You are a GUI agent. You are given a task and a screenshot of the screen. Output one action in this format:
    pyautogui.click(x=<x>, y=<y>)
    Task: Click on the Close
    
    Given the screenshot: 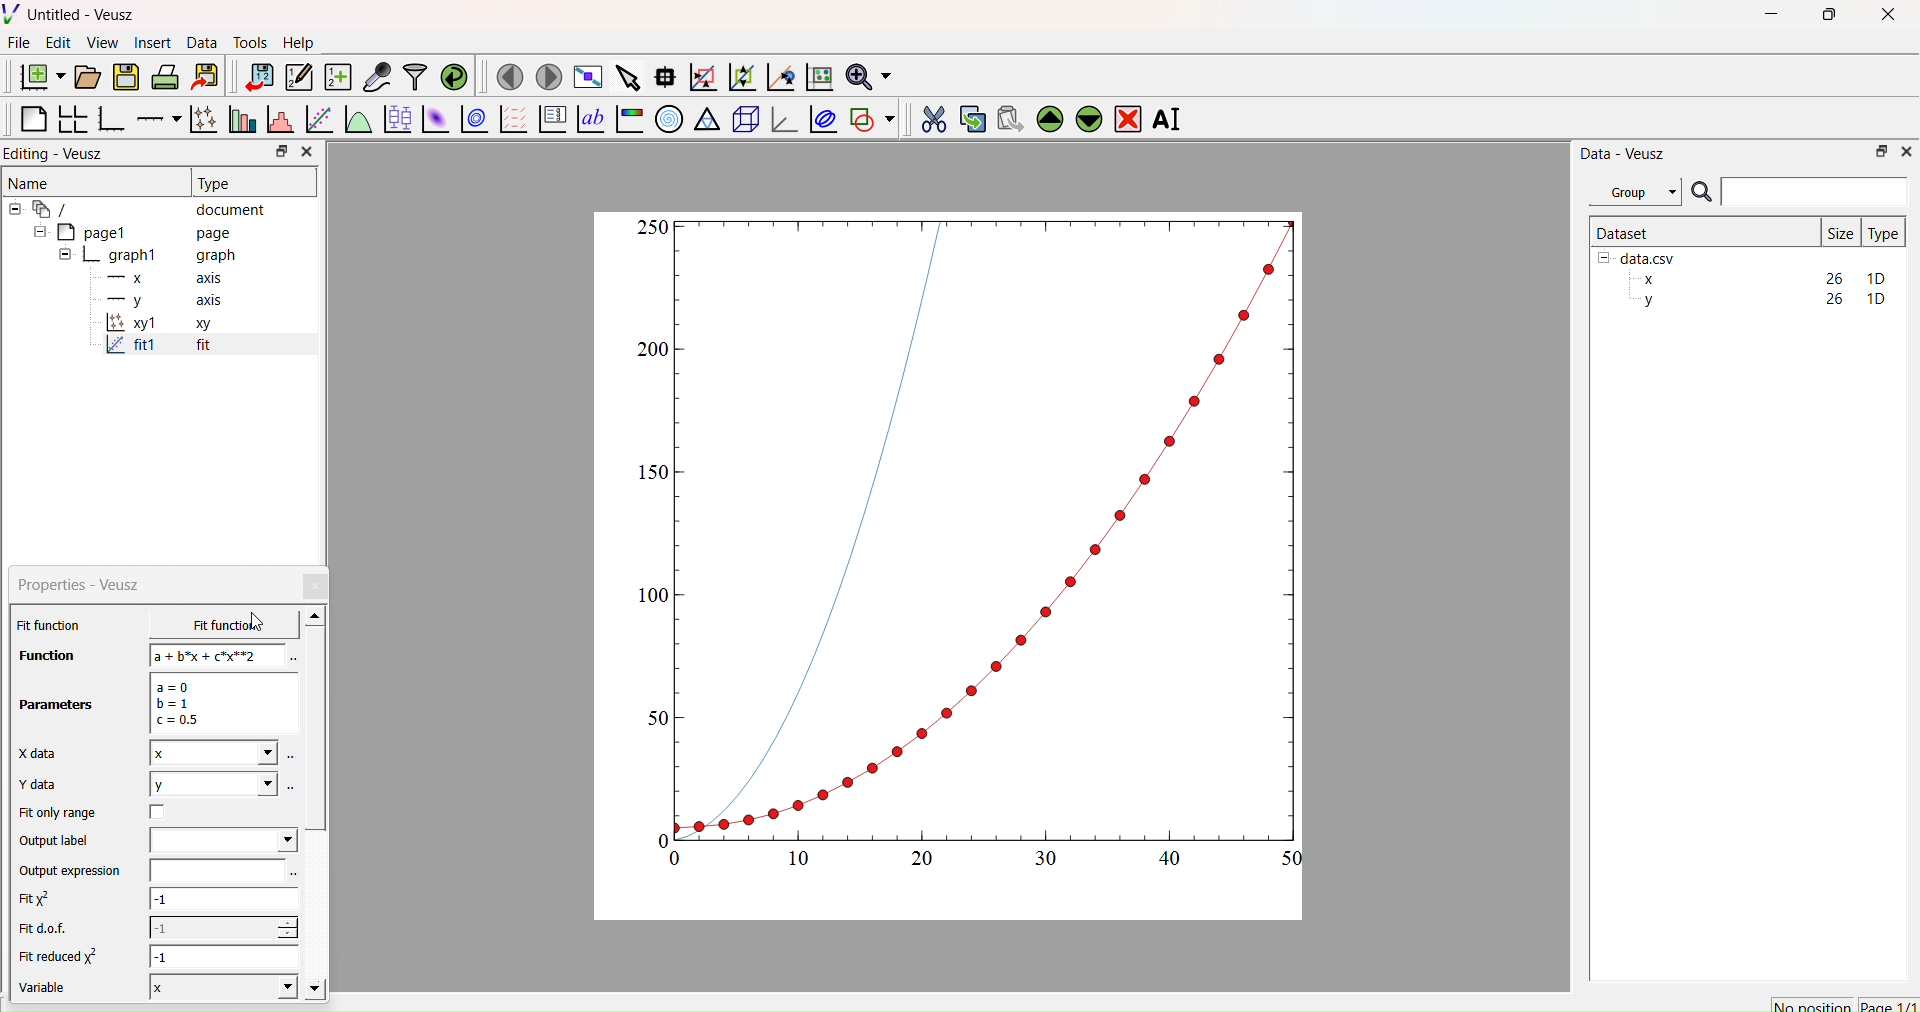 What is the action you would take?
    pyautogui.click(x=1905, y=150)
    